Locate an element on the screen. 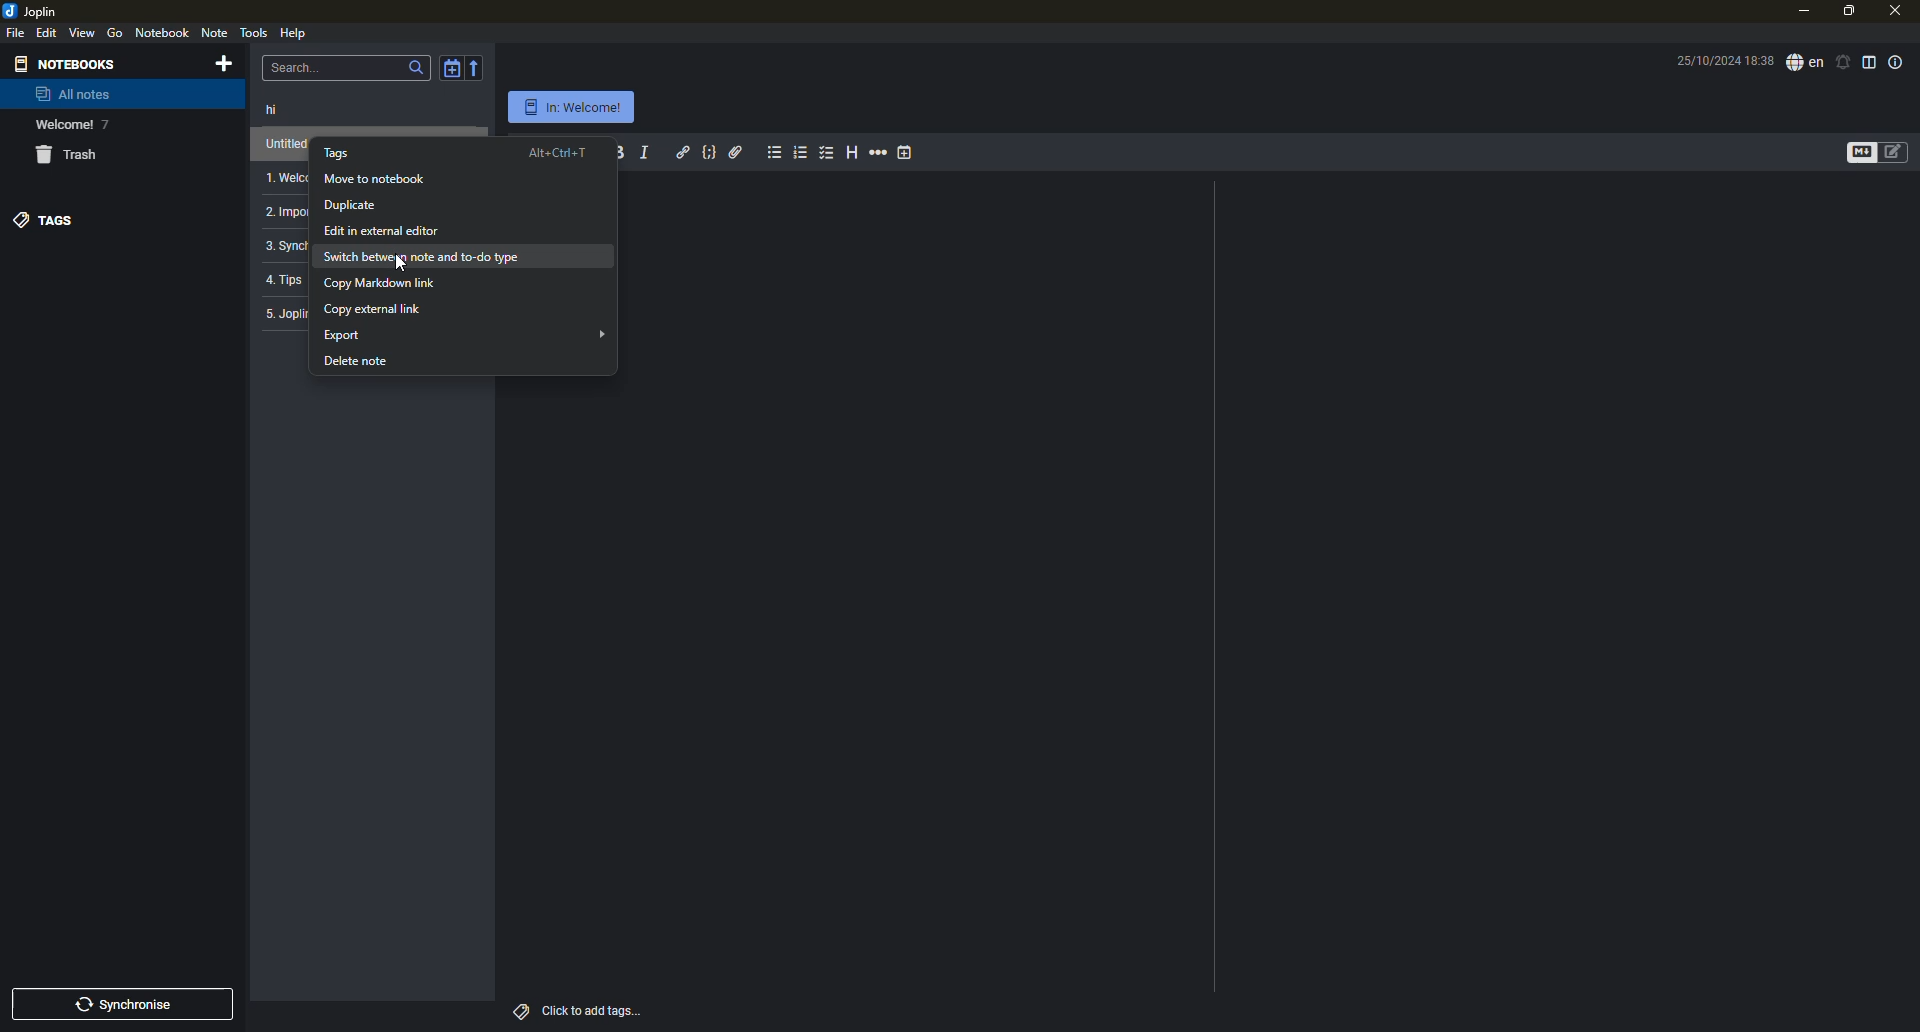 This screenshot has width=1920, height=1032. file is located at coordinates (15, 32).